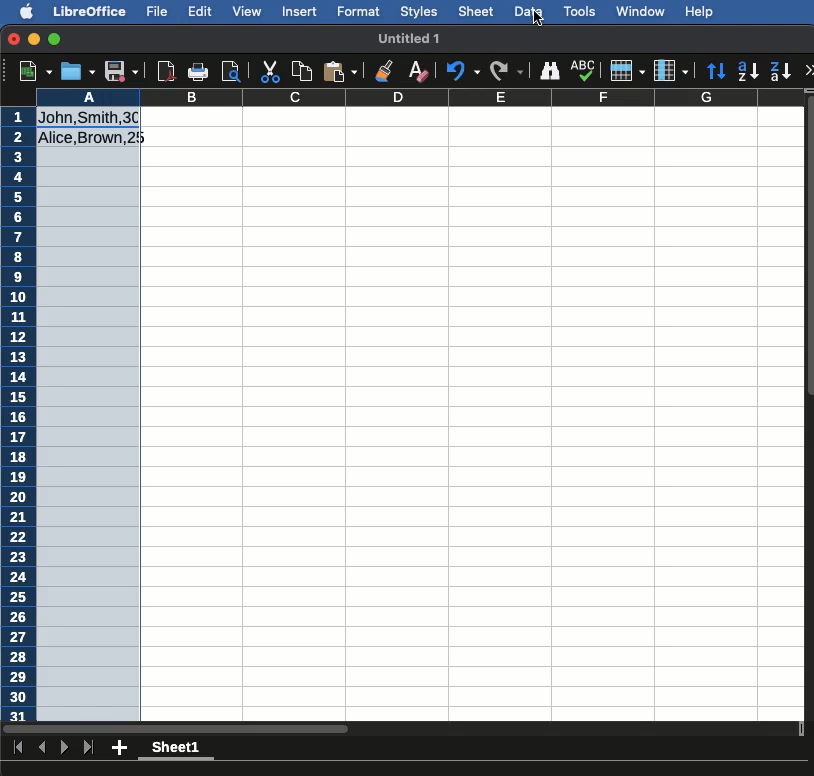 The width and height of the screenshot is (814, 776). I want to click on Edit, so click(200, 10).